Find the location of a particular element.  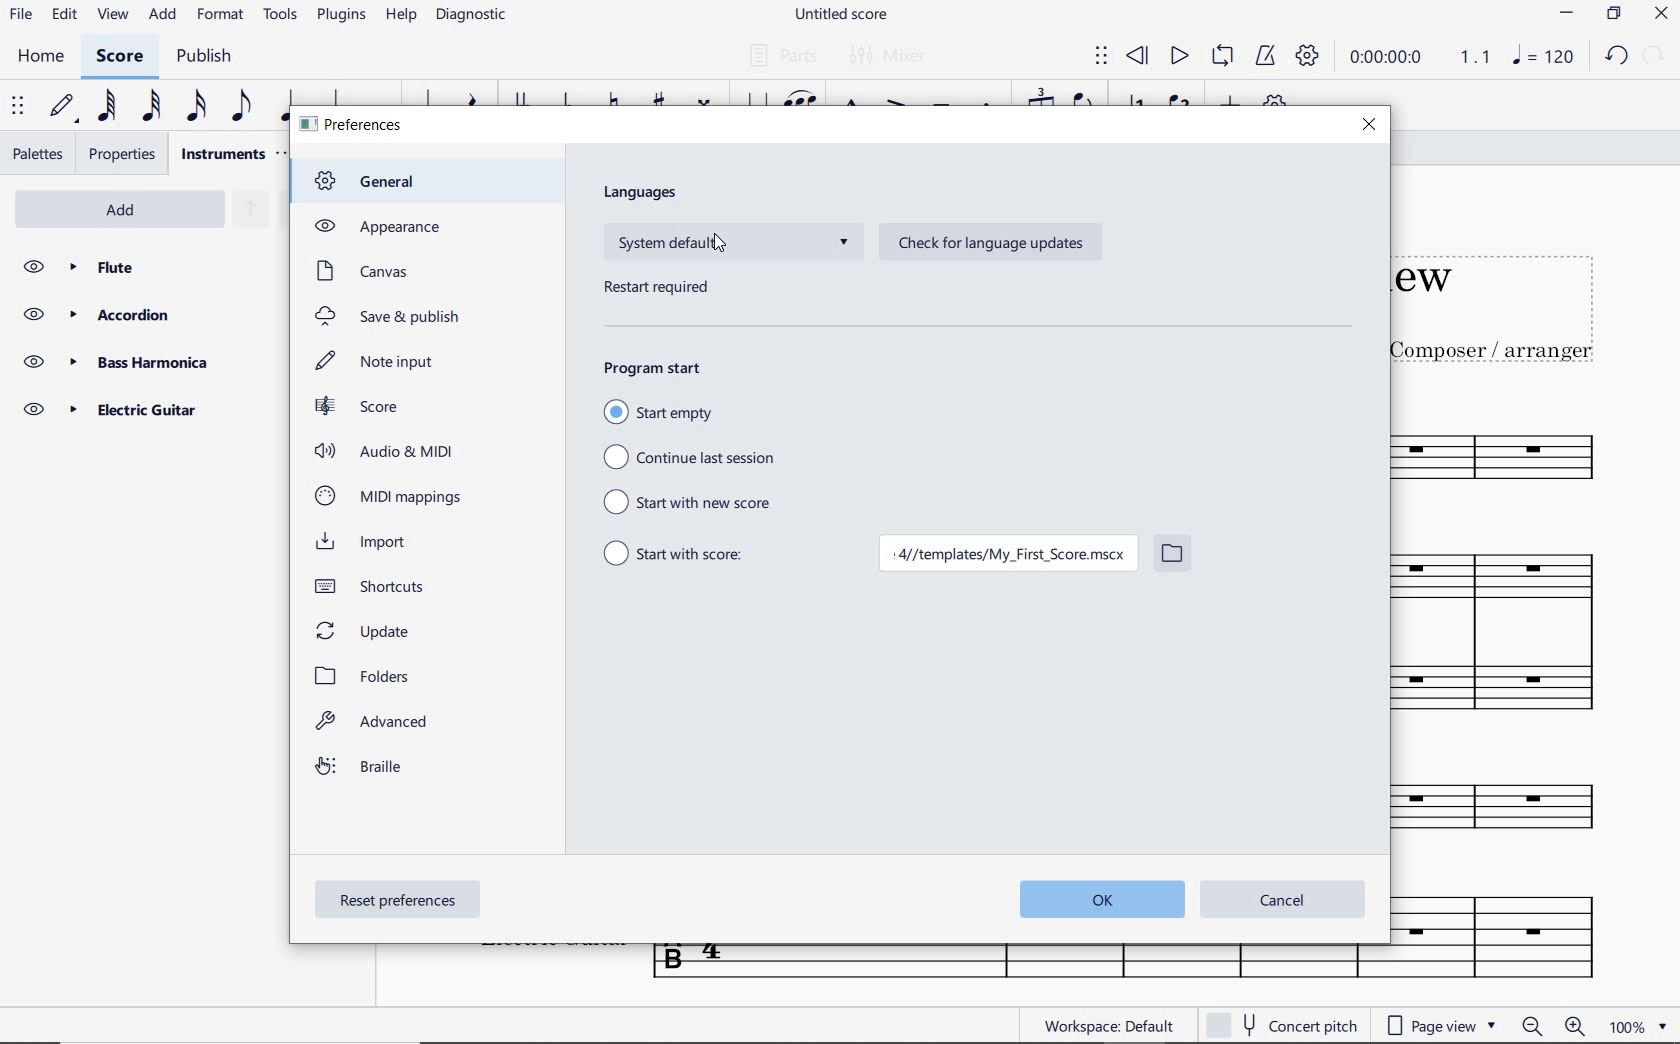

reset preferences is located at coordinates (401, 902).